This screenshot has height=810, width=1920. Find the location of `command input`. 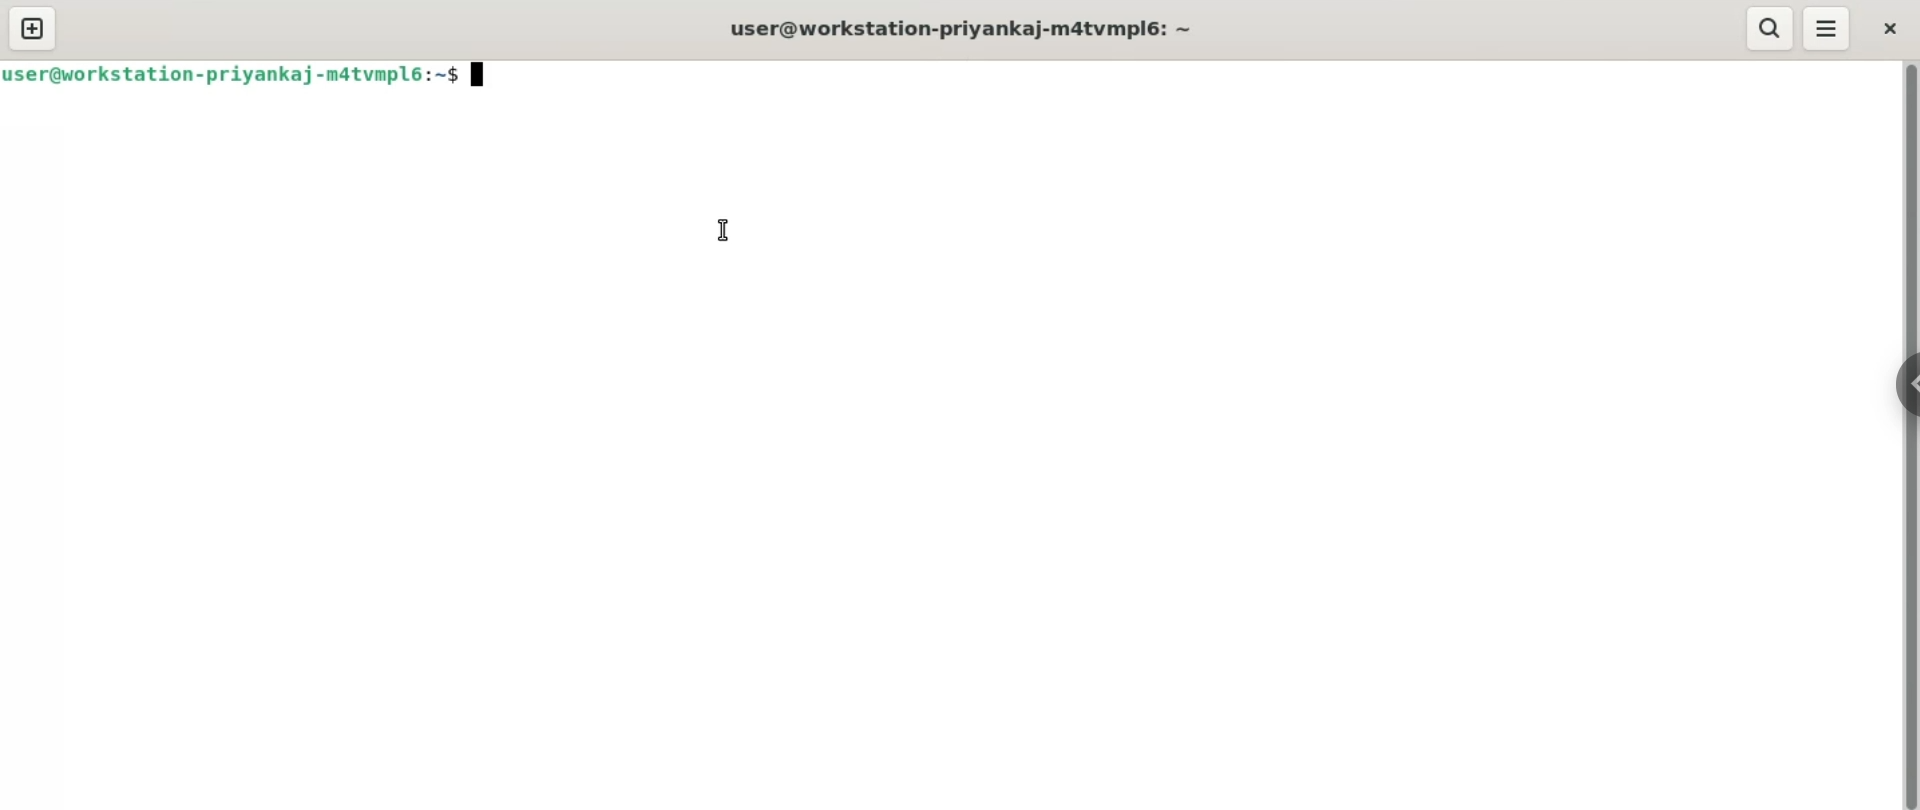

command input is located at coordinates (1190, 74).